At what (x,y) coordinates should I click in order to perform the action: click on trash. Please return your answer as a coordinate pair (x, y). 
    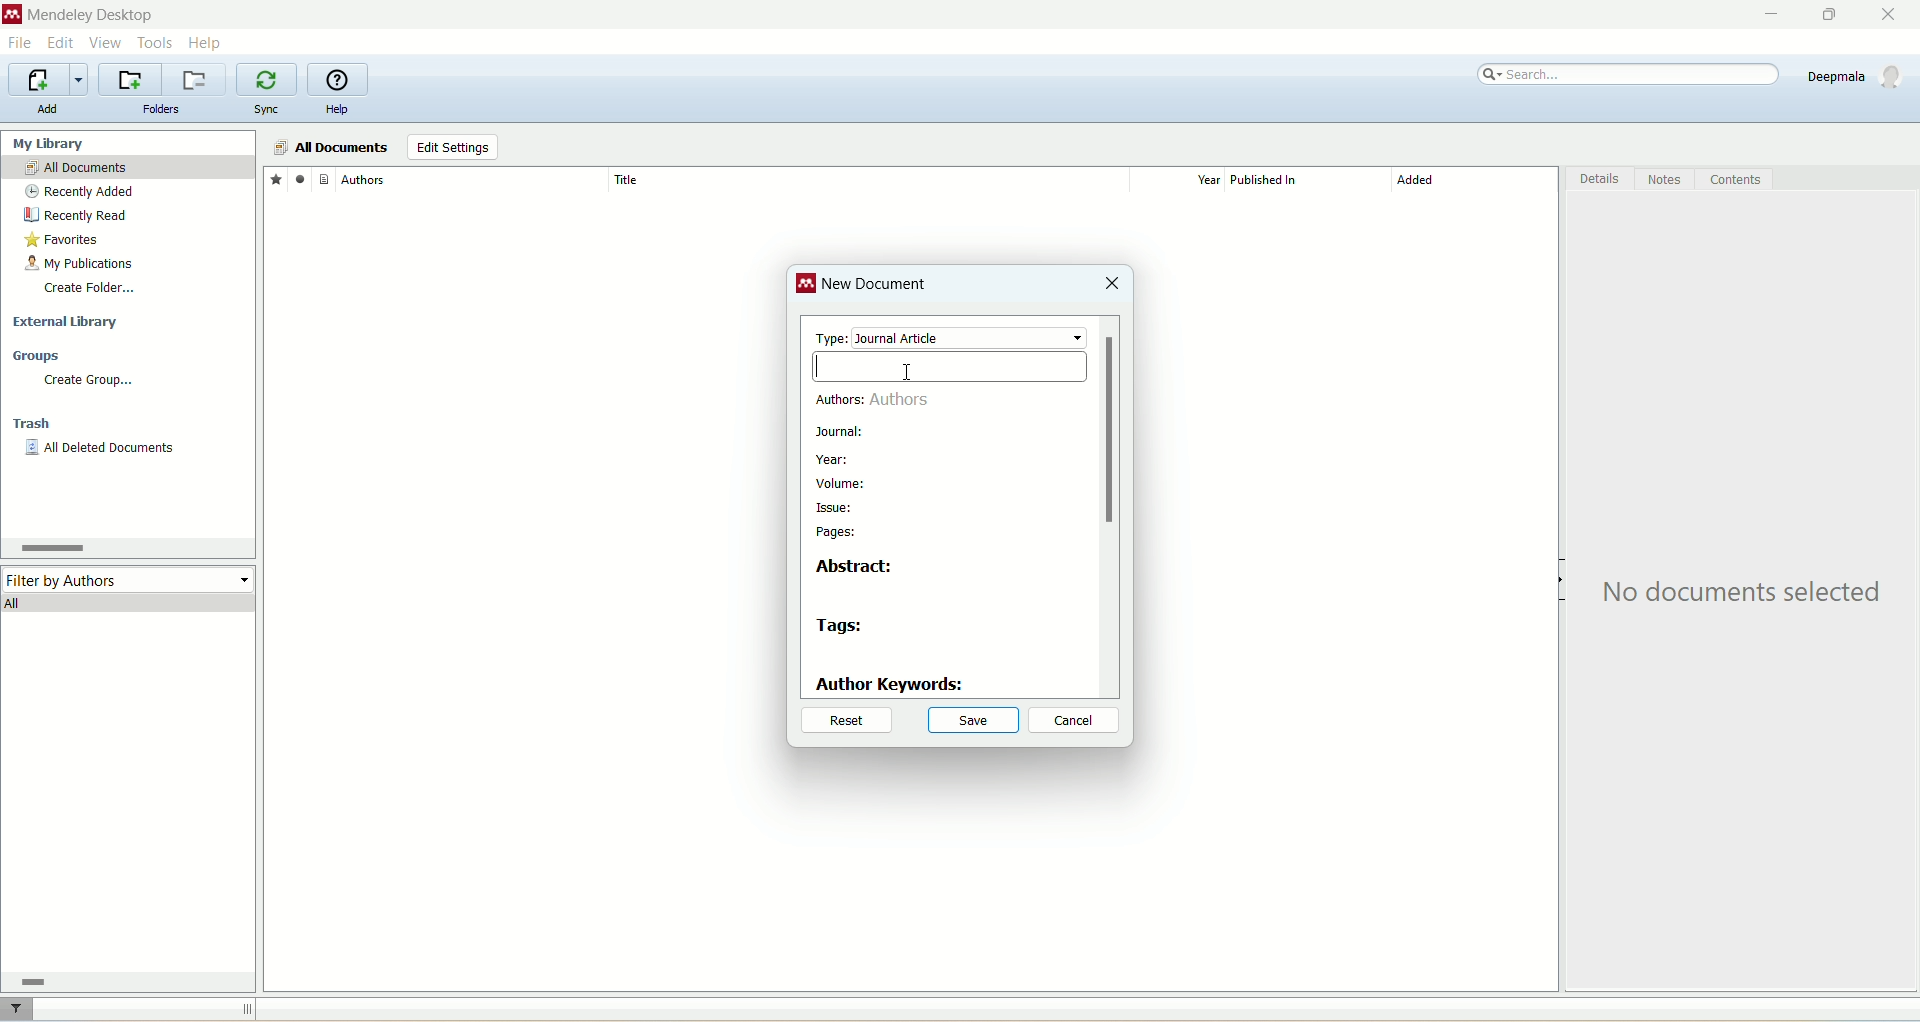
    Looking at the image, I should click on (35, 426).